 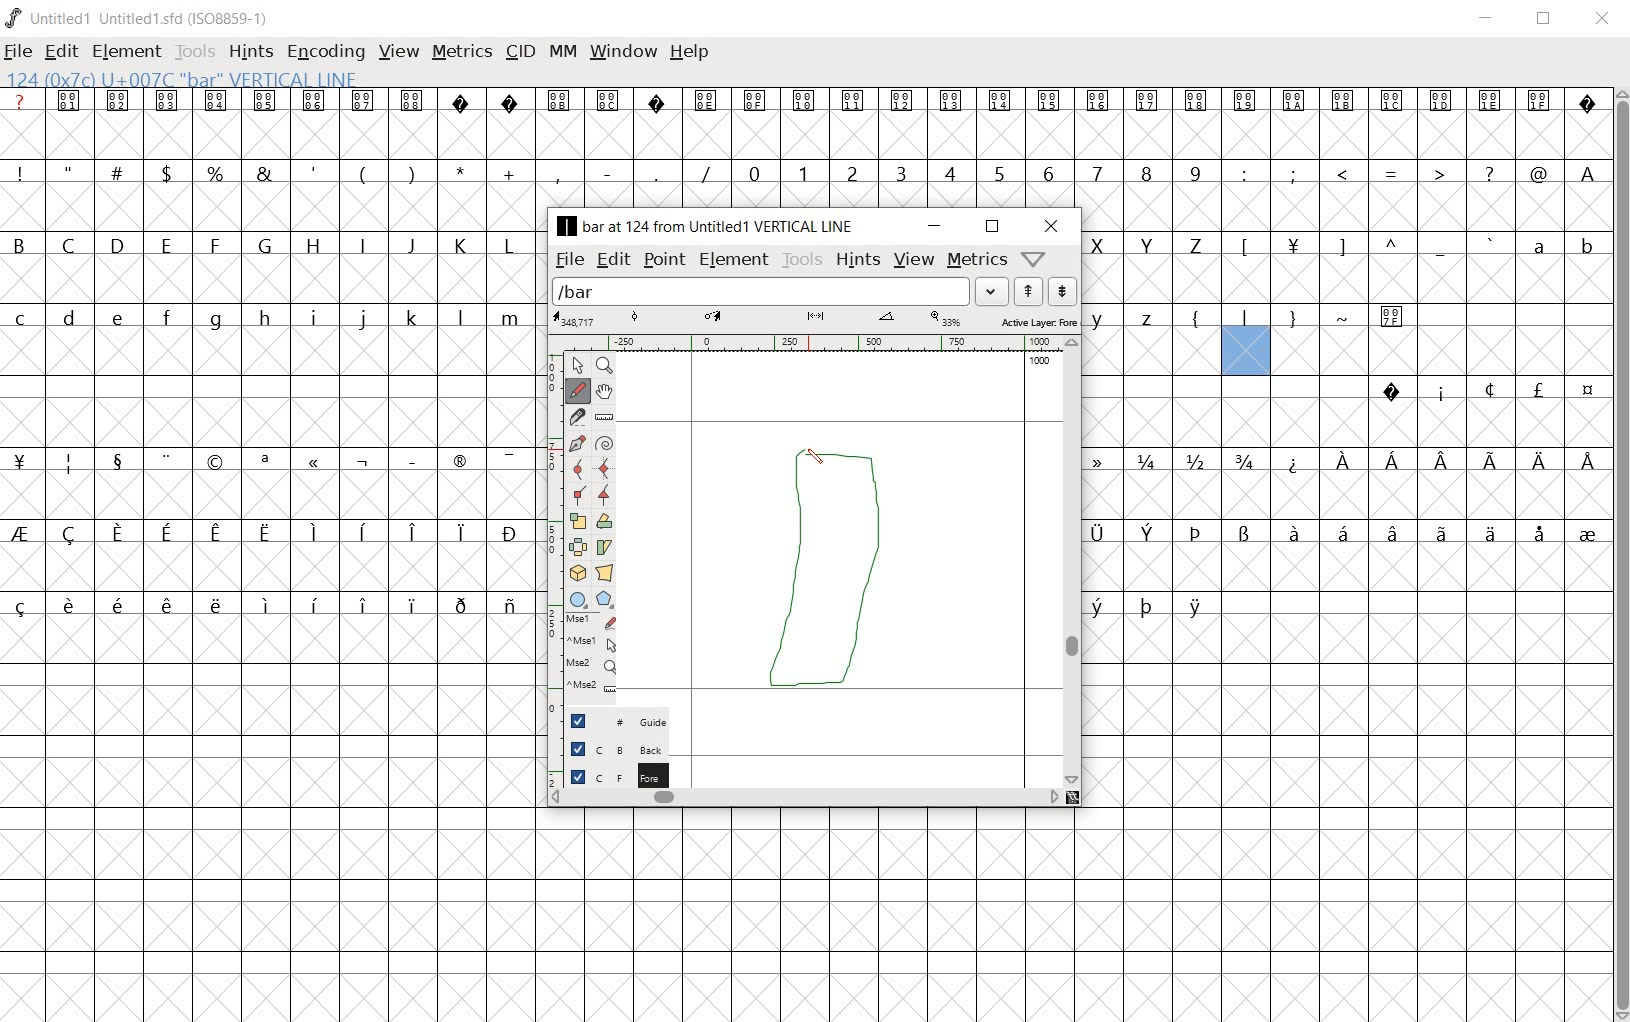 I want to click on special symbols and nymbers, so click(x=269, y=460).